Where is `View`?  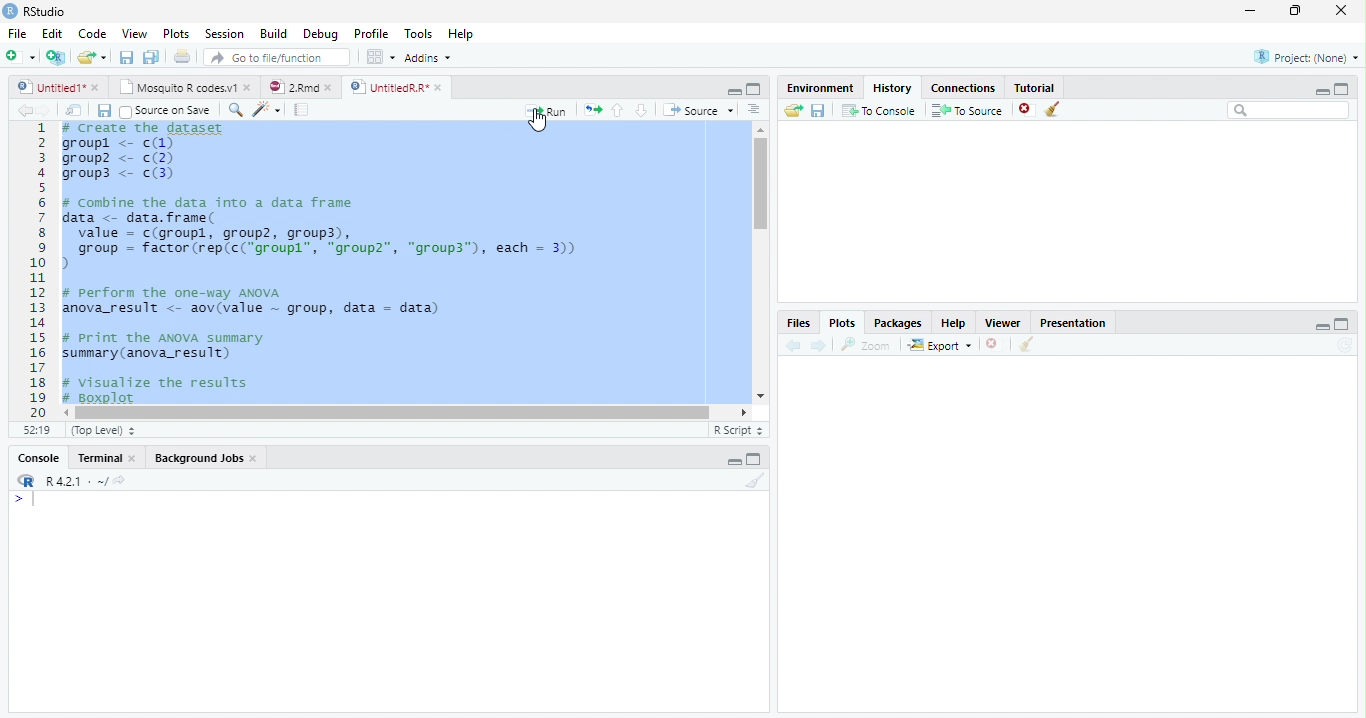 View is located at coordinates (134, 35).